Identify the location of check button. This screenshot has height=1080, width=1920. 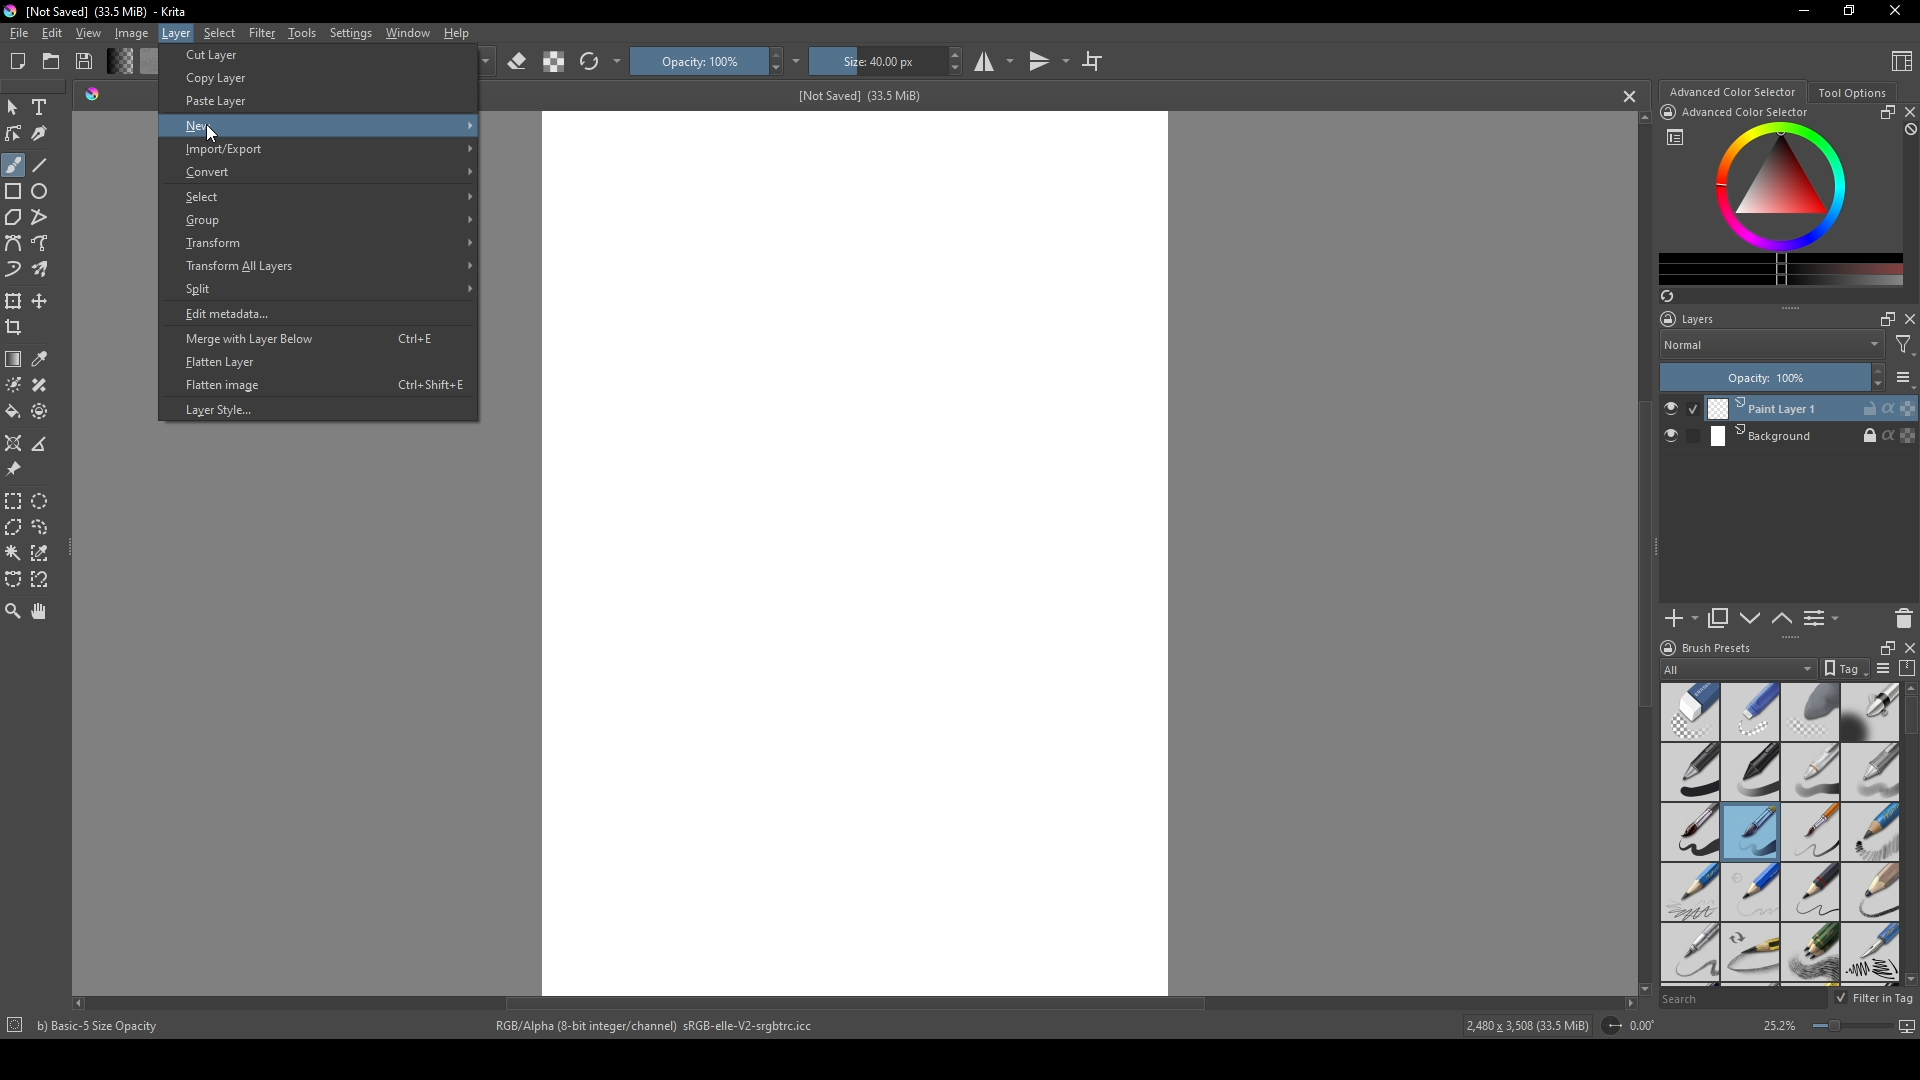
(1681, 436).